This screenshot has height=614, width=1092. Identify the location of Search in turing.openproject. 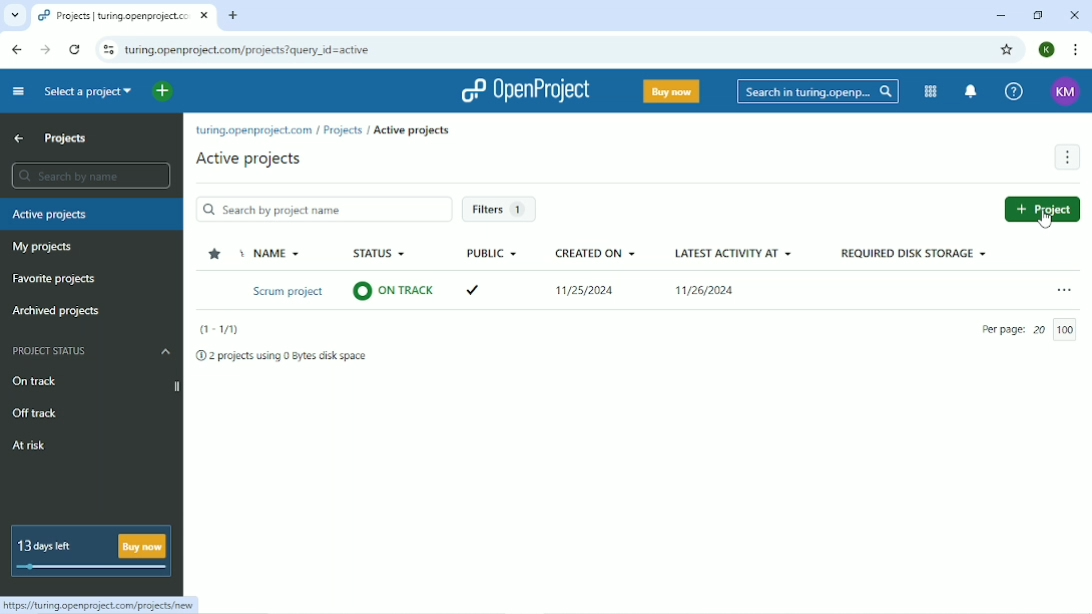
(816, 91).